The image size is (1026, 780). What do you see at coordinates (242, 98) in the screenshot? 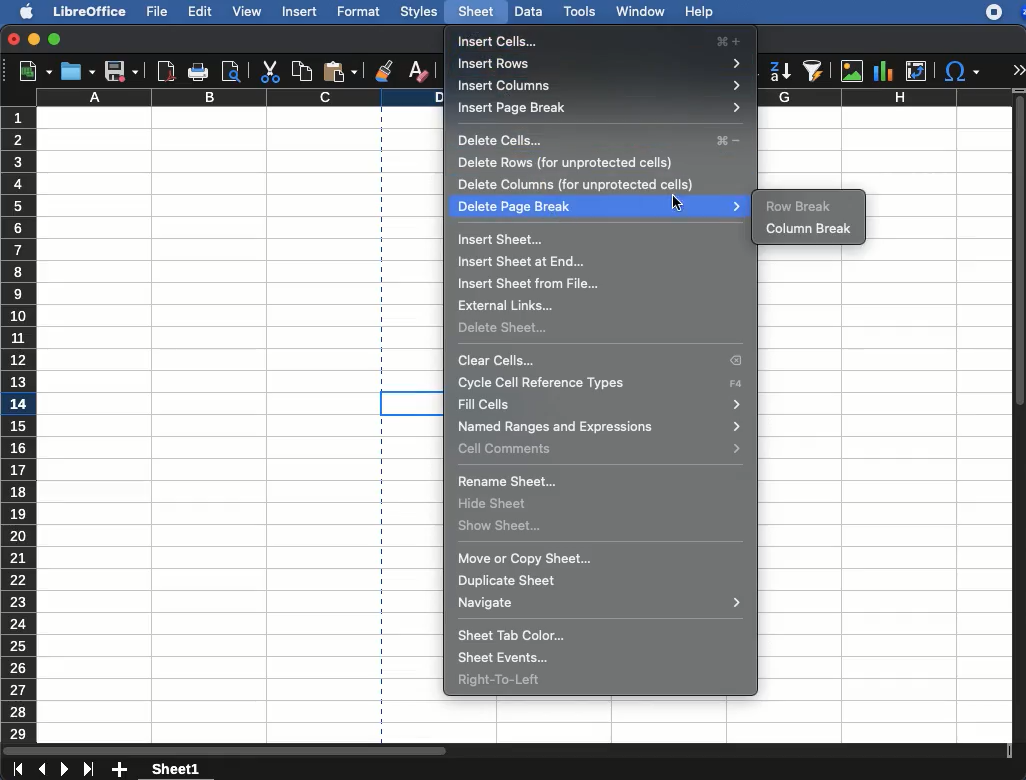
I see `column` at bounding box center [242, 98].